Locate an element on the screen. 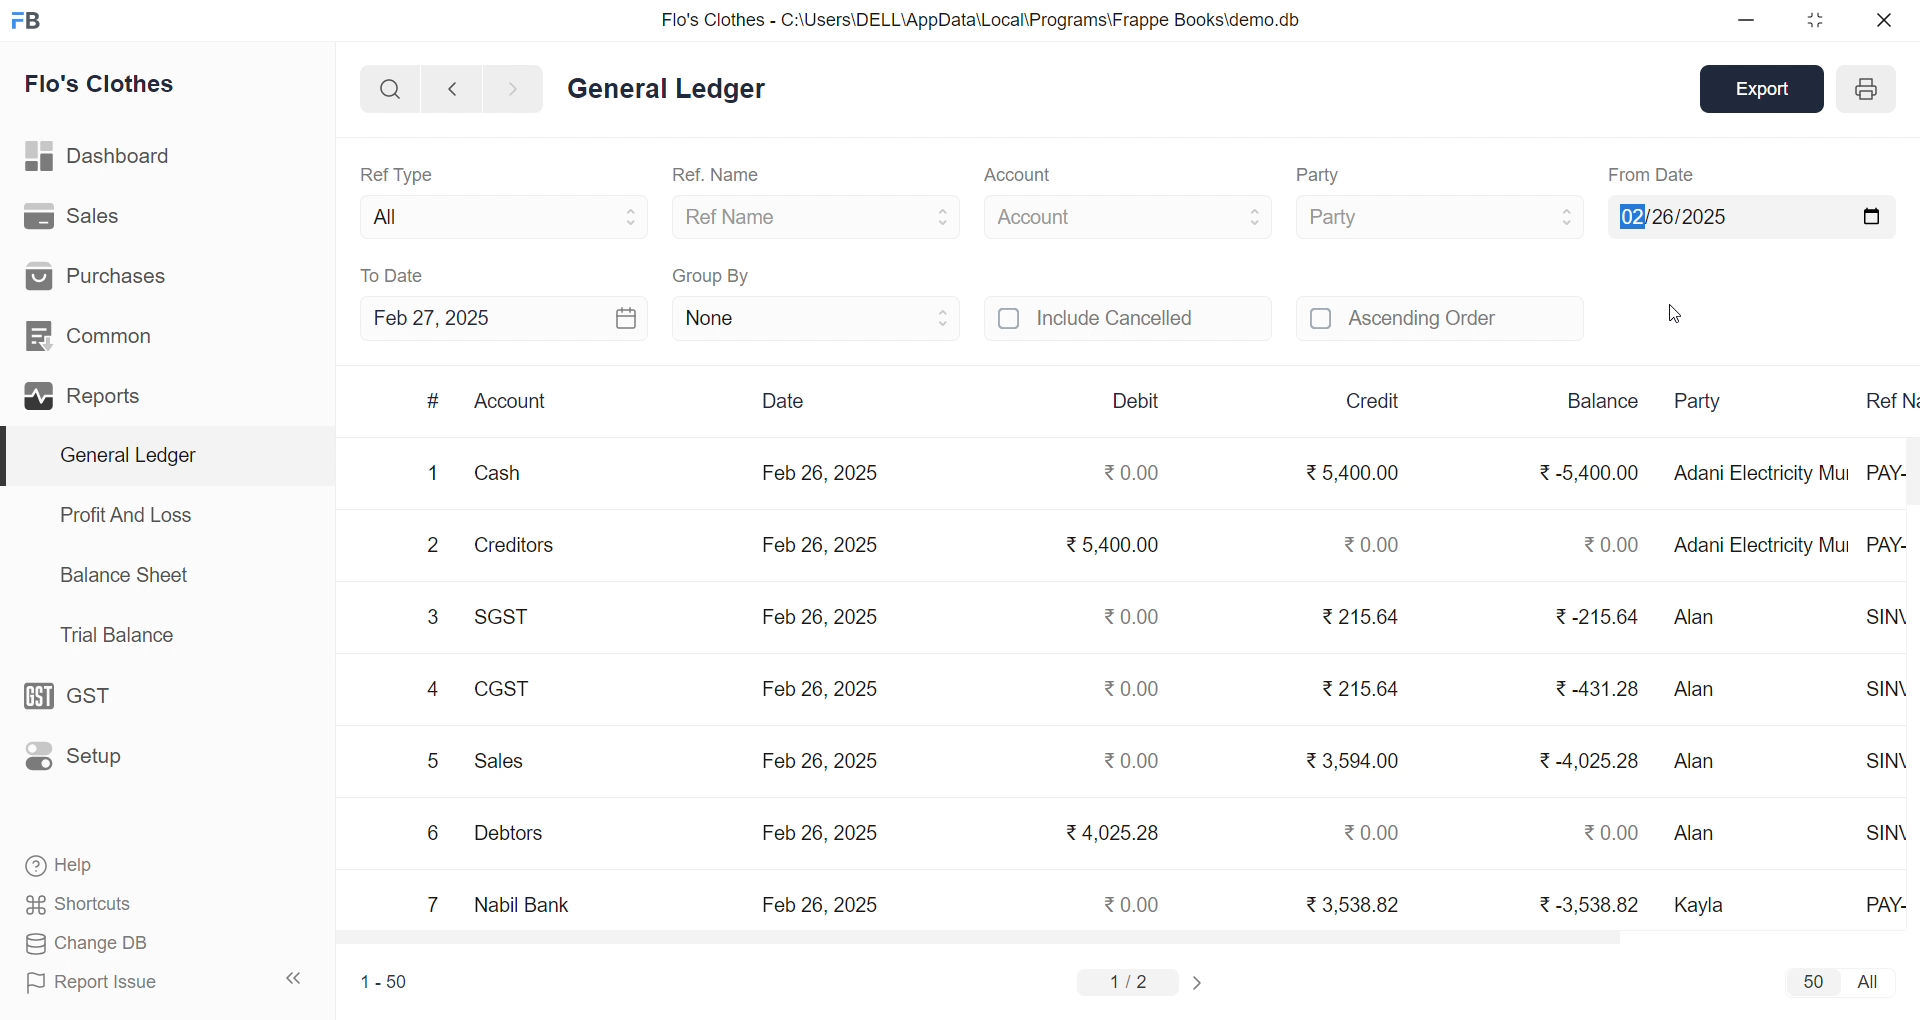 This screenshot has width=1920, height=1020. # is located at coordinates (433, 401).